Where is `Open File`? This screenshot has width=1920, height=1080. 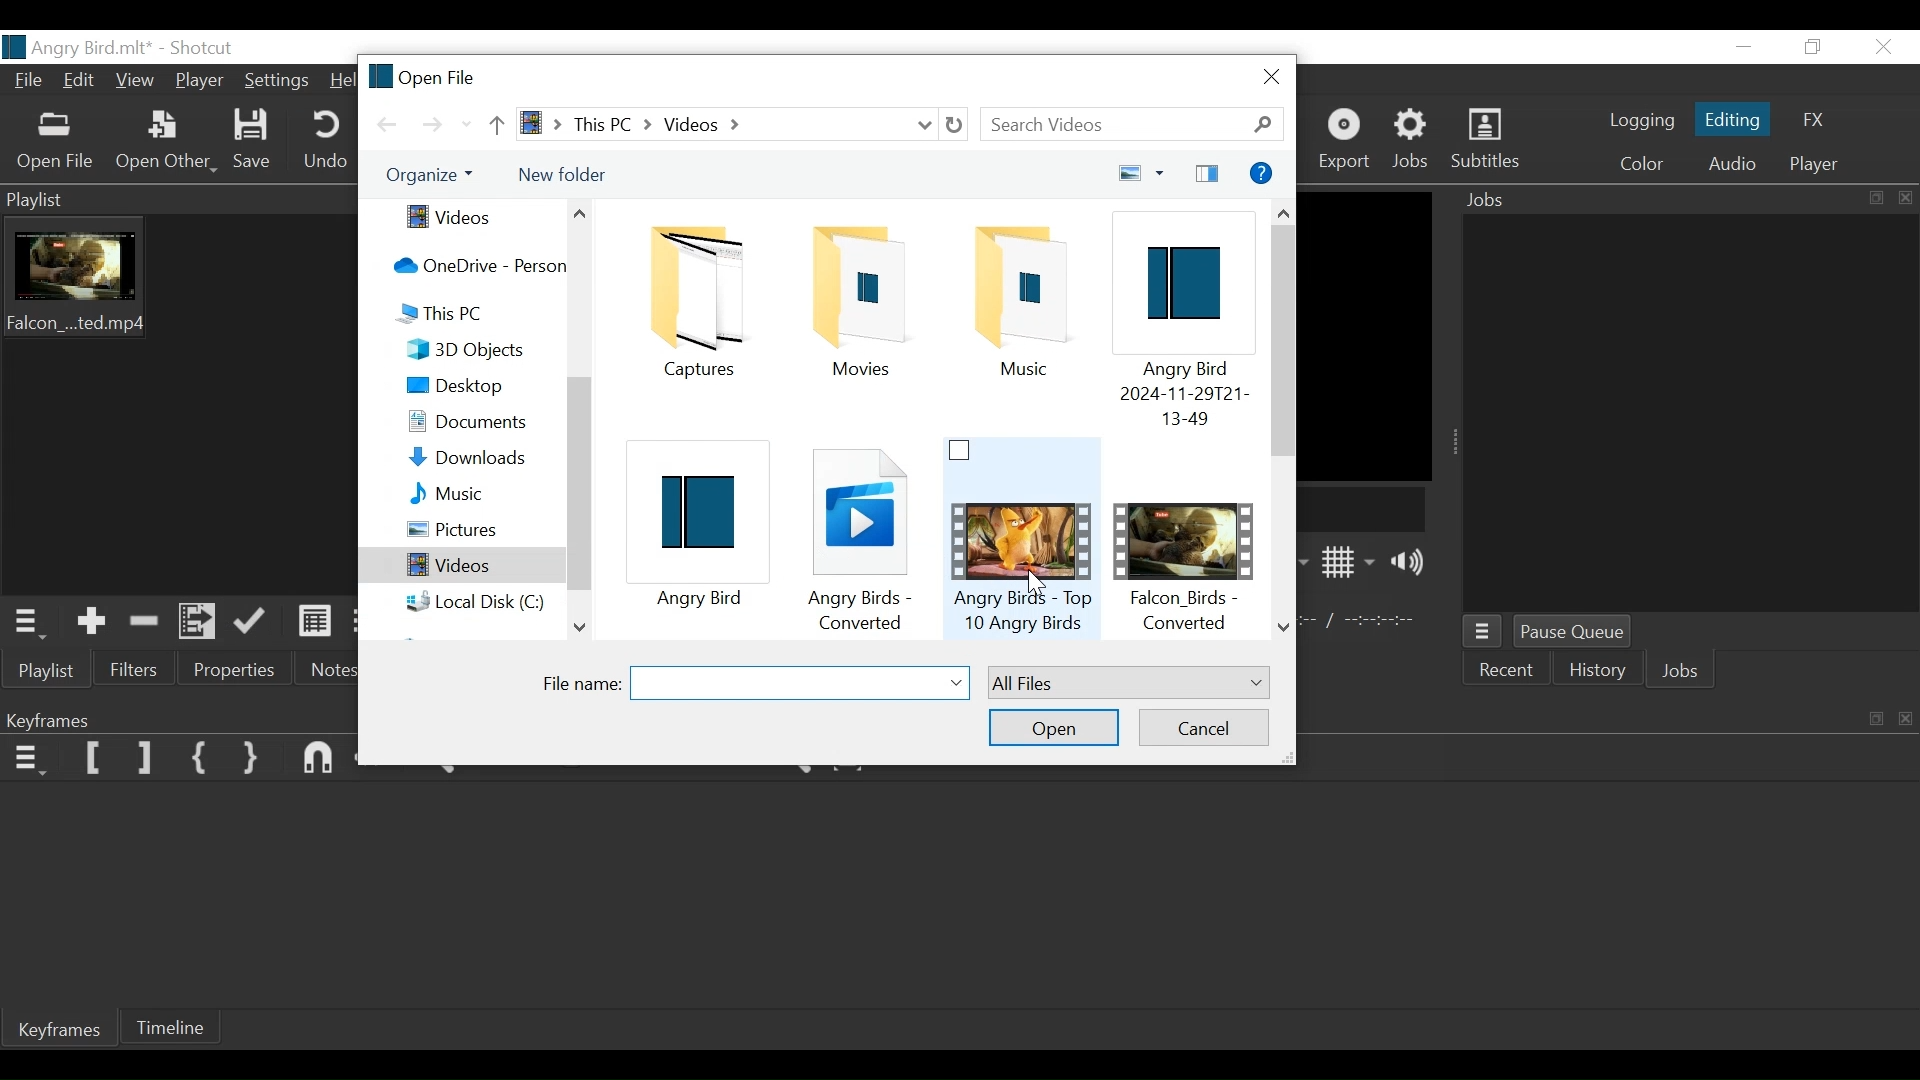
Open File is located at coordinates (421, 79).